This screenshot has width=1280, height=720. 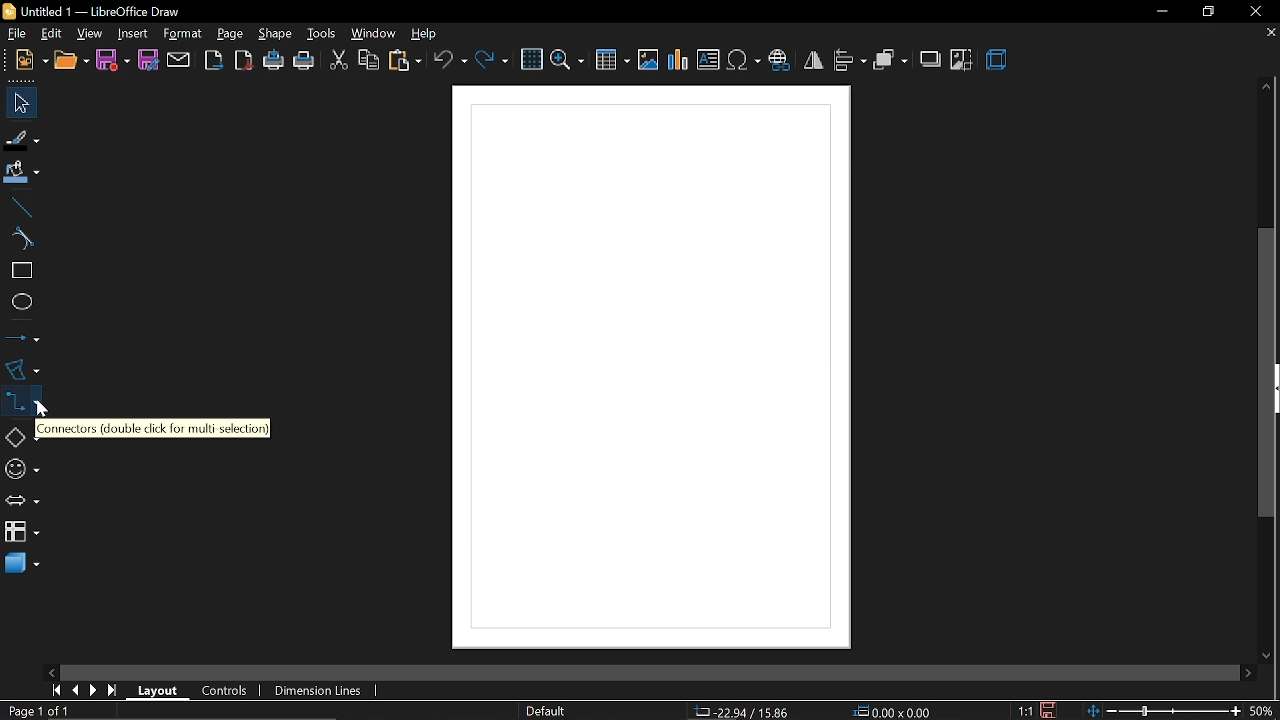 What do you see at coordinates (19, 399) in the screenshot?
I see `connector` at bounding box center [19, 399].